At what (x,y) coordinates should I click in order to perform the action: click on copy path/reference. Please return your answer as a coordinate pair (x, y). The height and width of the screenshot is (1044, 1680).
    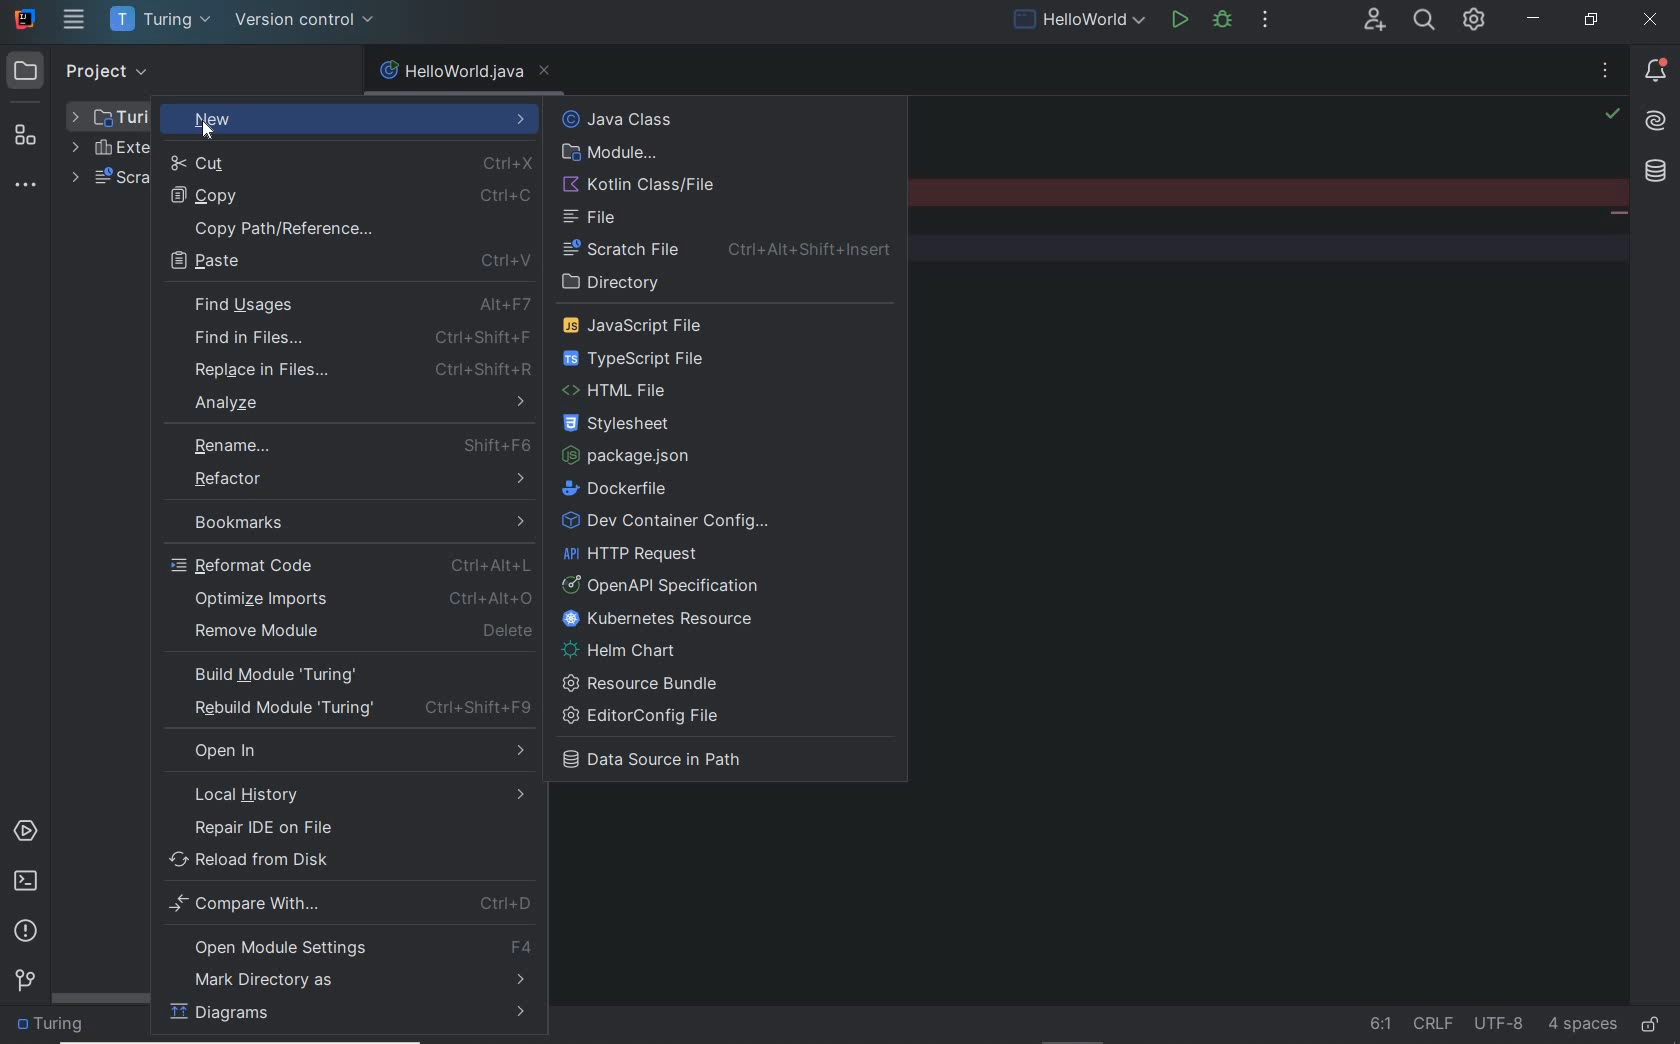
    Looking at the image, I should click on (349, 227).